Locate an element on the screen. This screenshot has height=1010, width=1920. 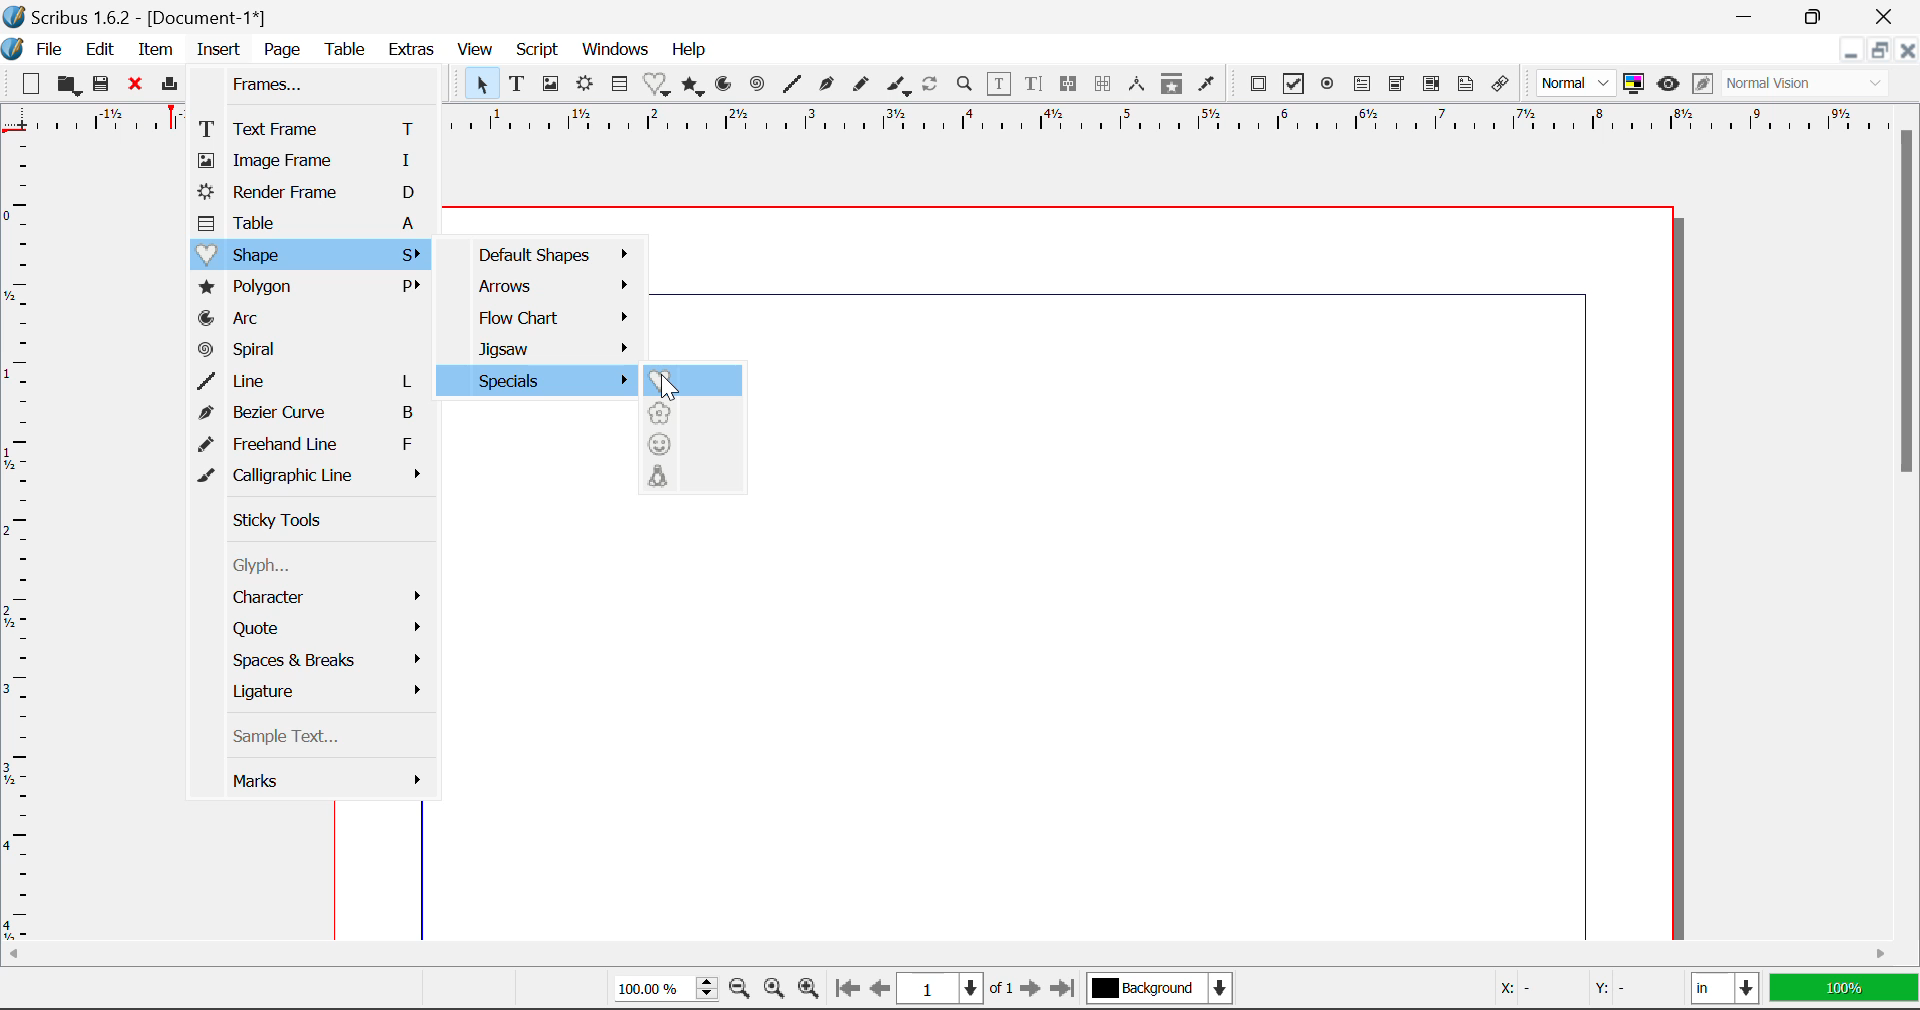
Help is located at coordinates (689, 50).